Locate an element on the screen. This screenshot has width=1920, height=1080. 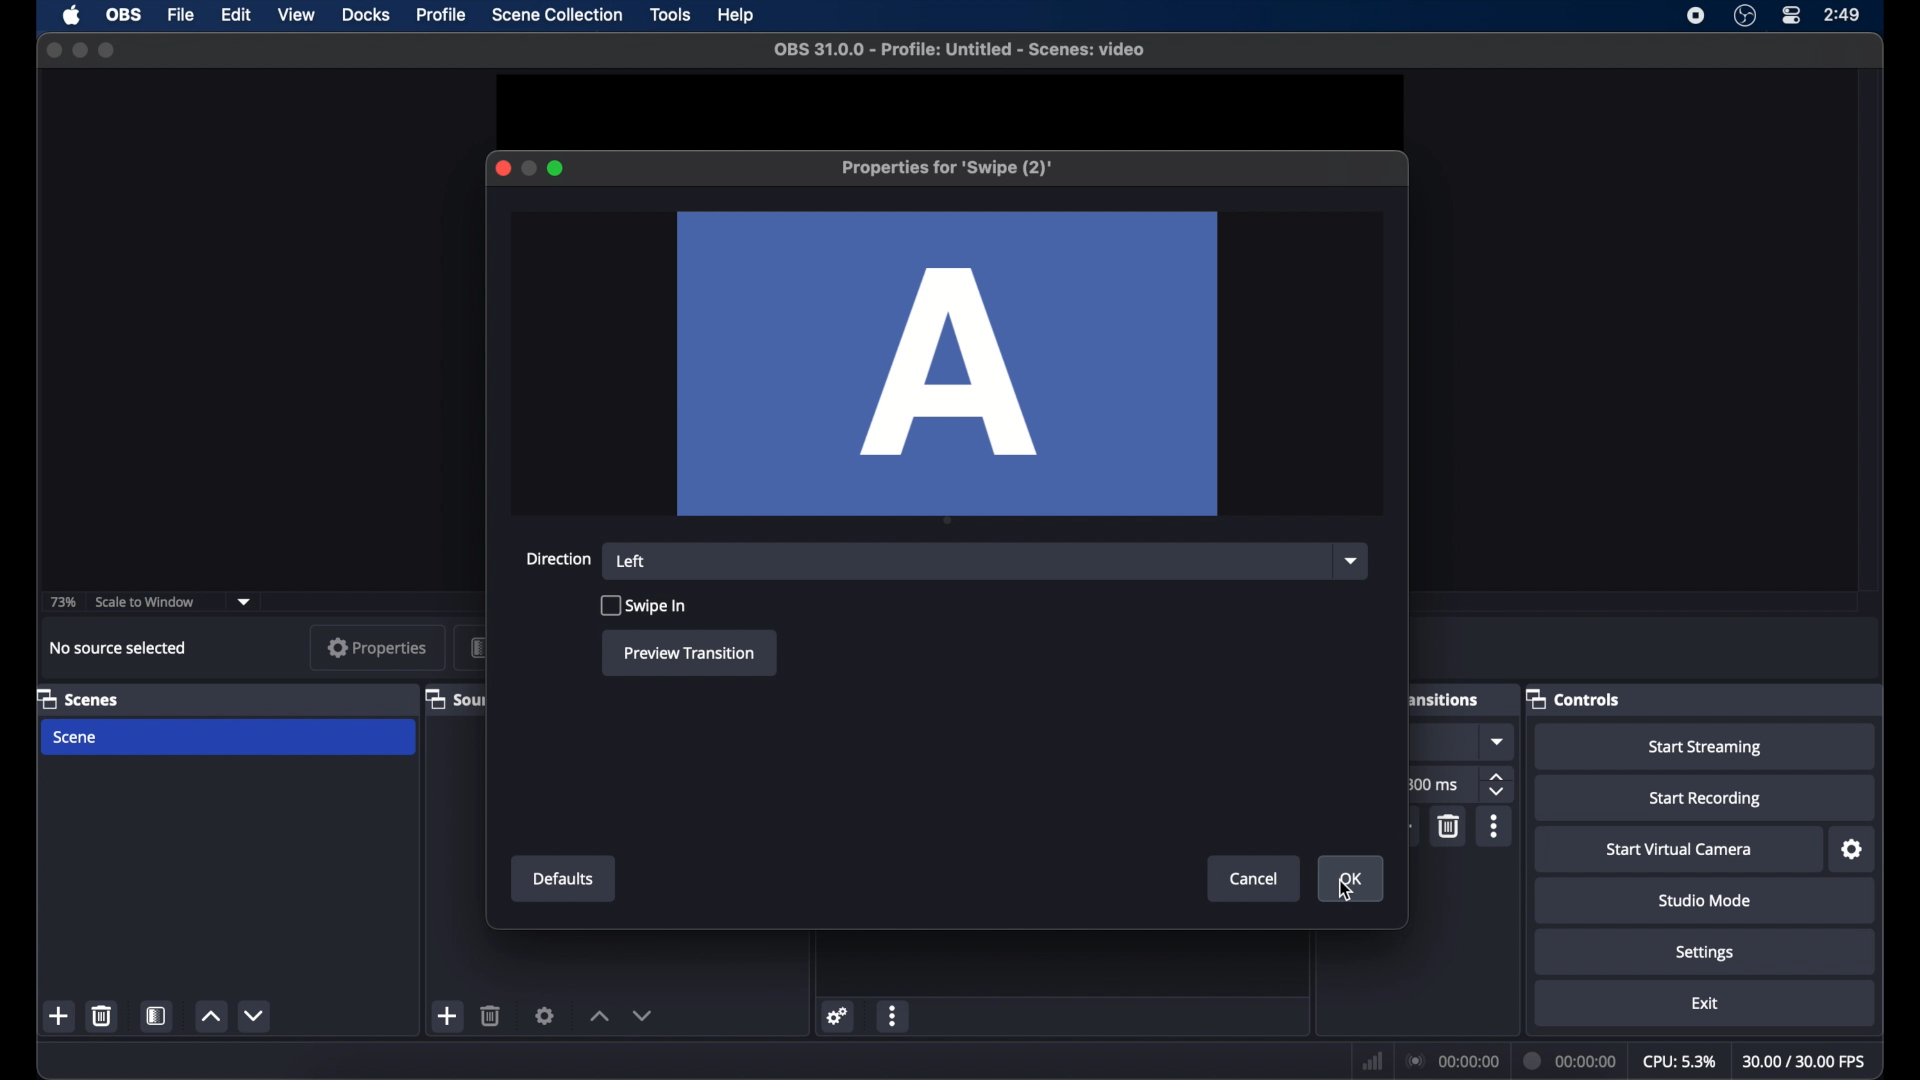
maximize is located at coordinates (108, 51).